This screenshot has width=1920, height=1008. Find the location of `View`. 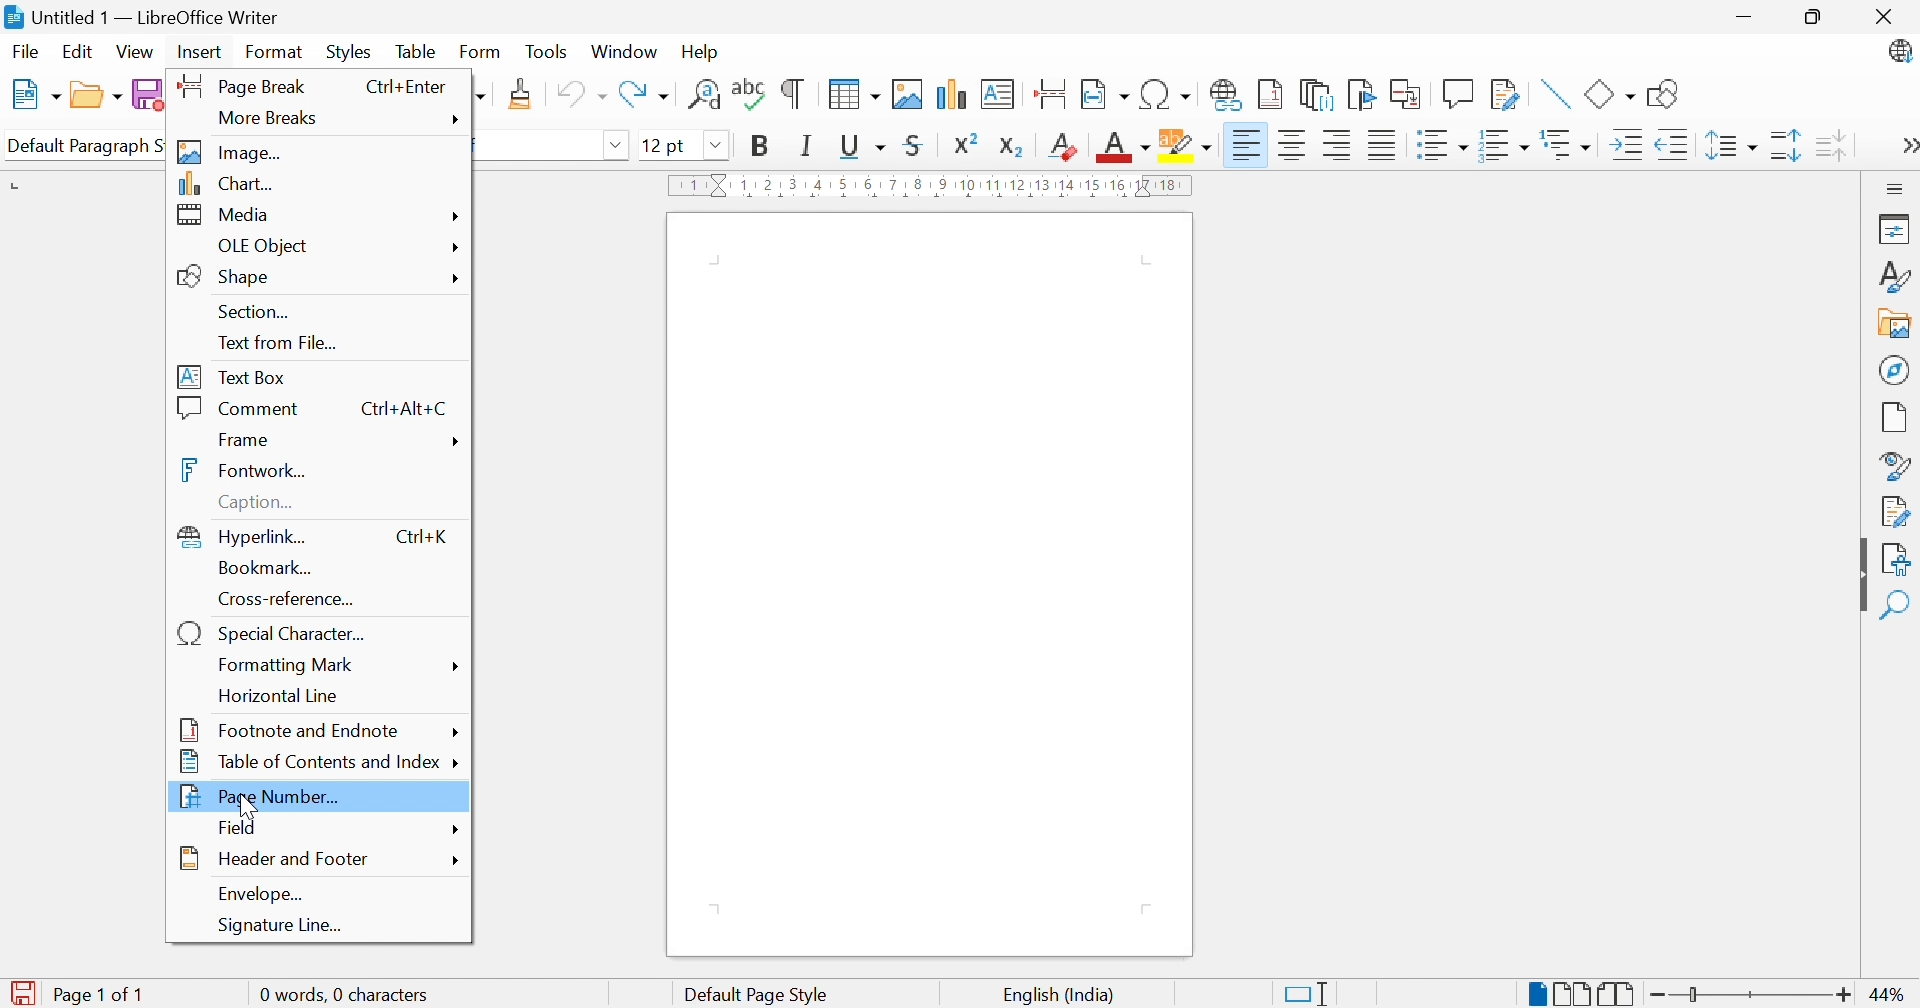

View is located at coordinates (135, 53).